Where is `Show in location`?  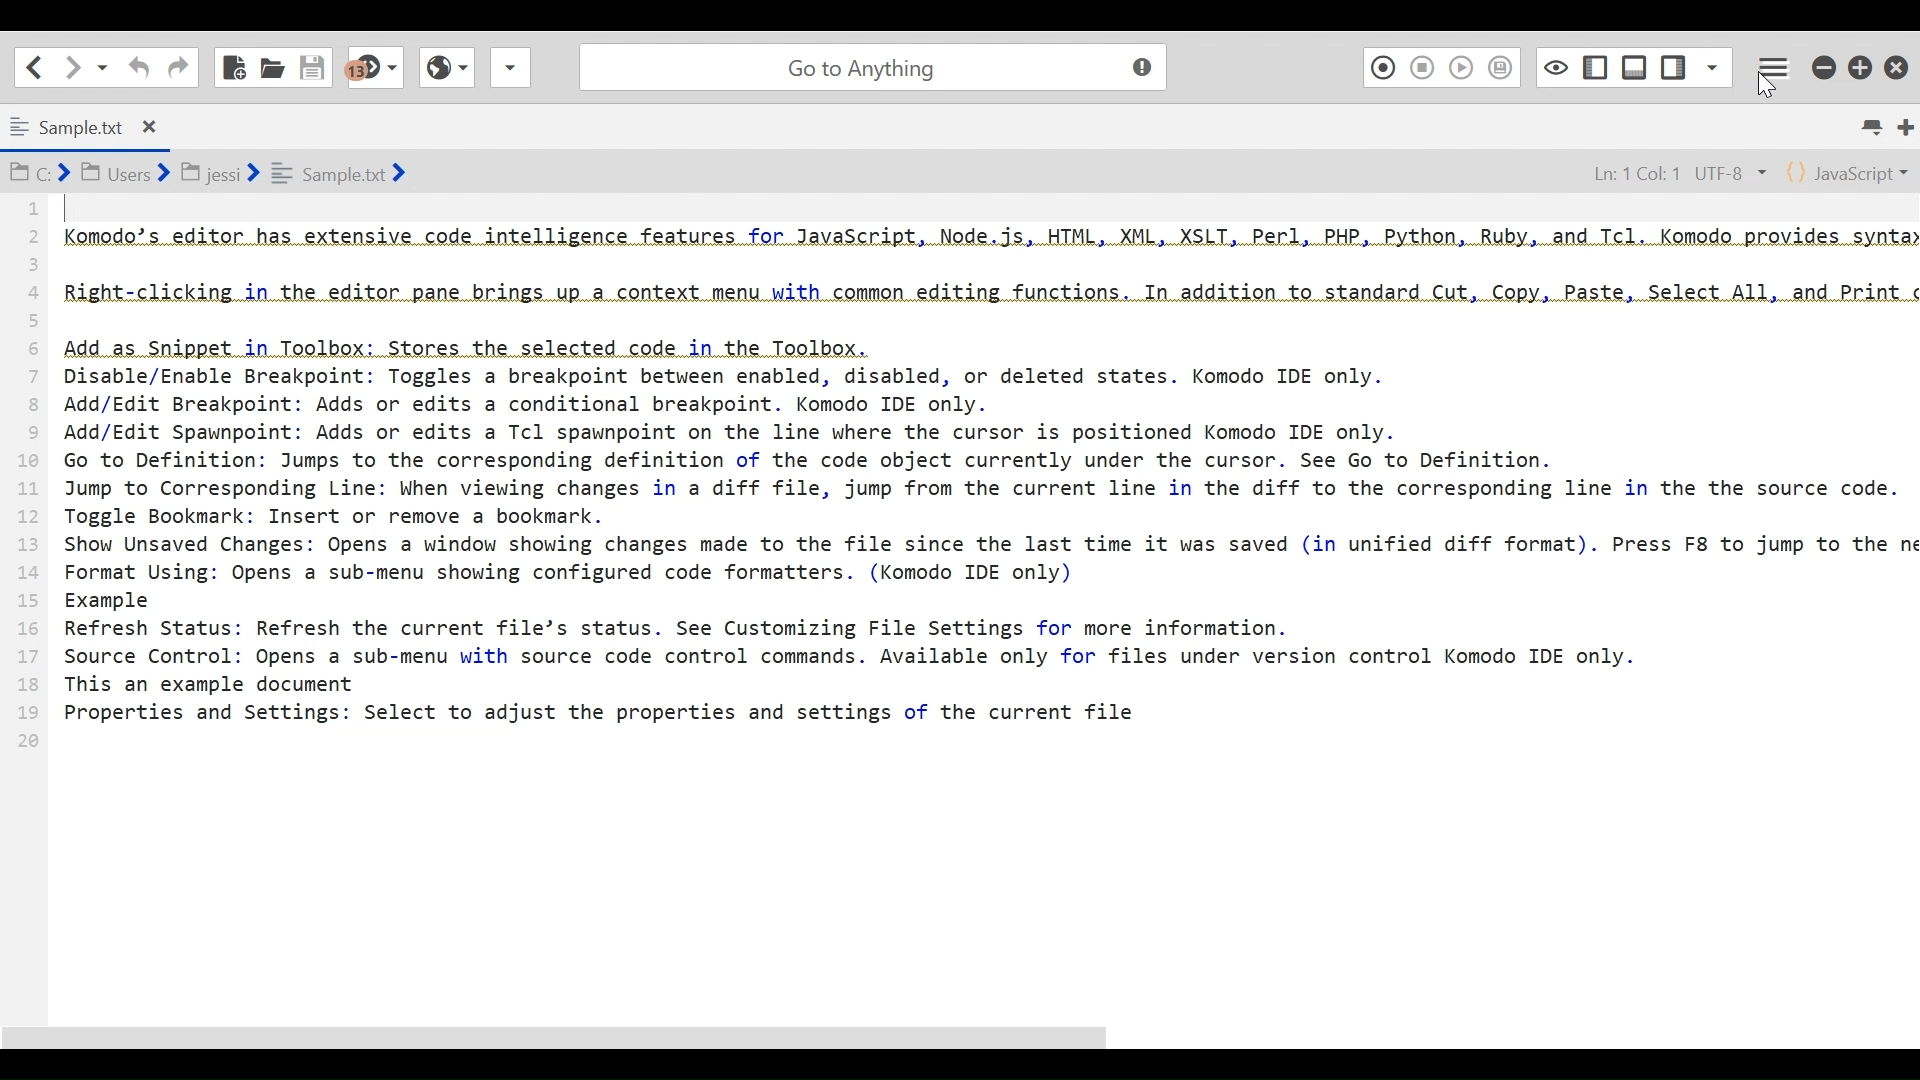 Show in location is located at coordinates (210, 171).